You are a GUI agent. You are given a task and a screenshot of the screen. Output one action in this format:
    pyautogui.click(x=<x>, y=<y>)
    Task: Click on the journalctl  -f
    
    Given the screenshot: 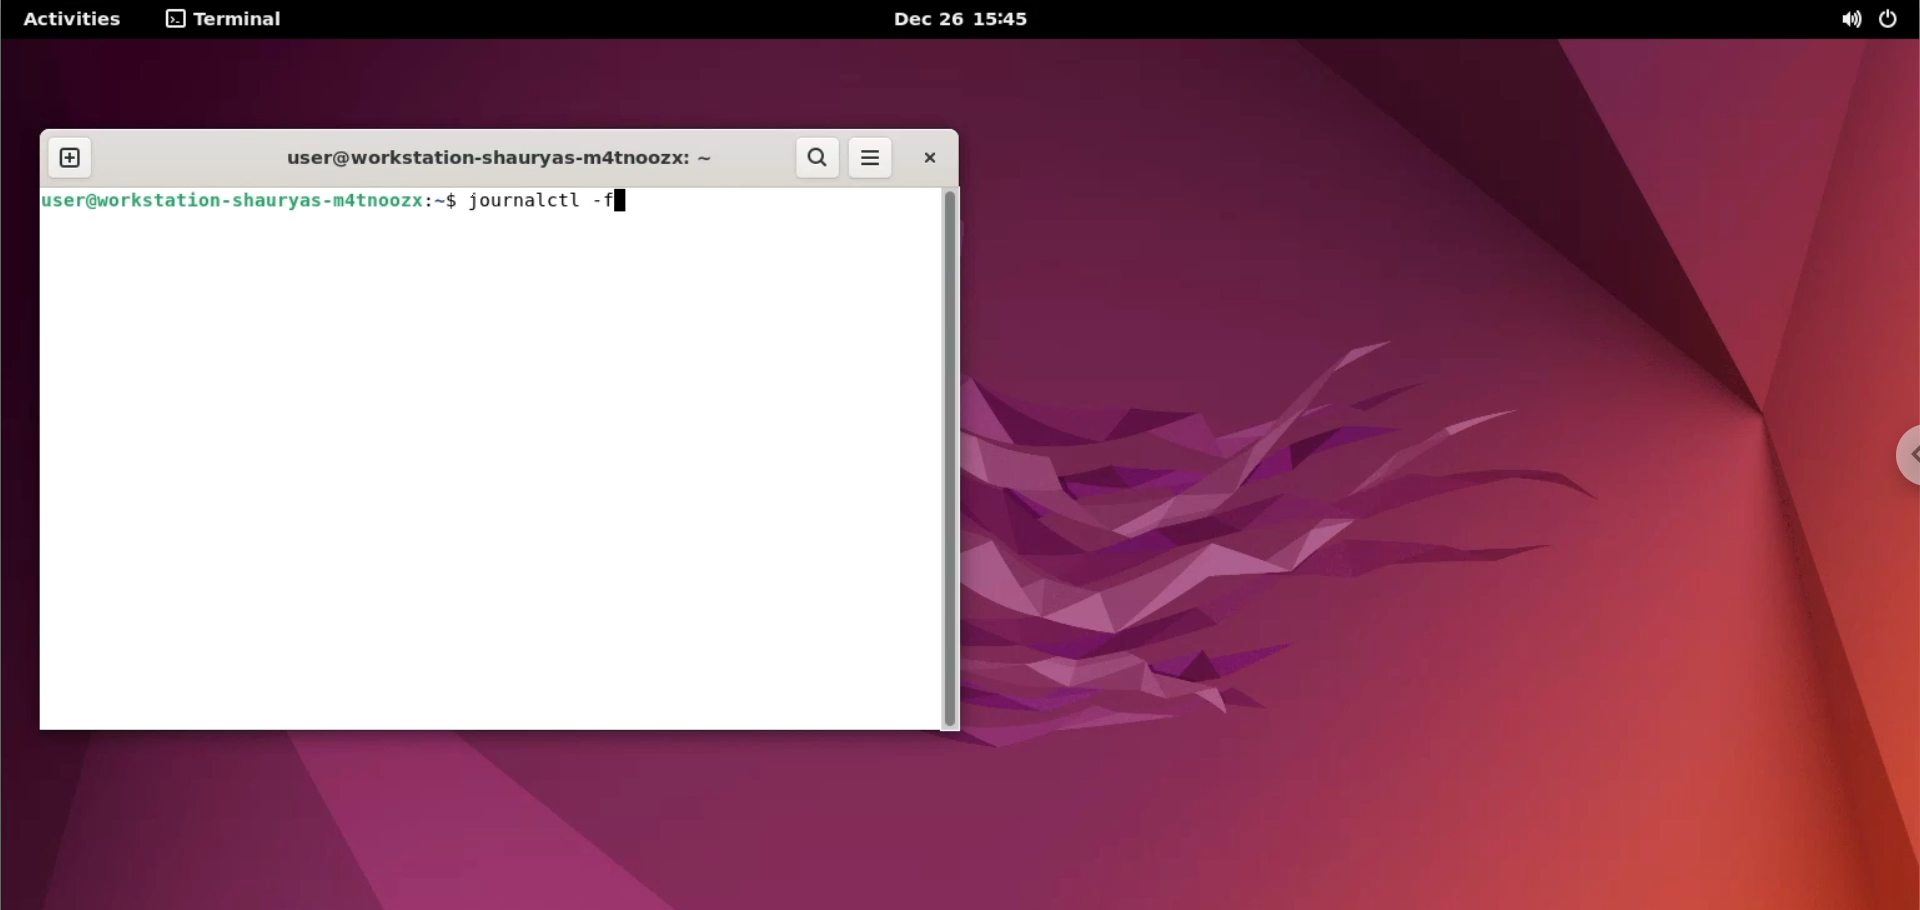 What is the action you would take?
    pyautogui.click(x=568, y=203)
    